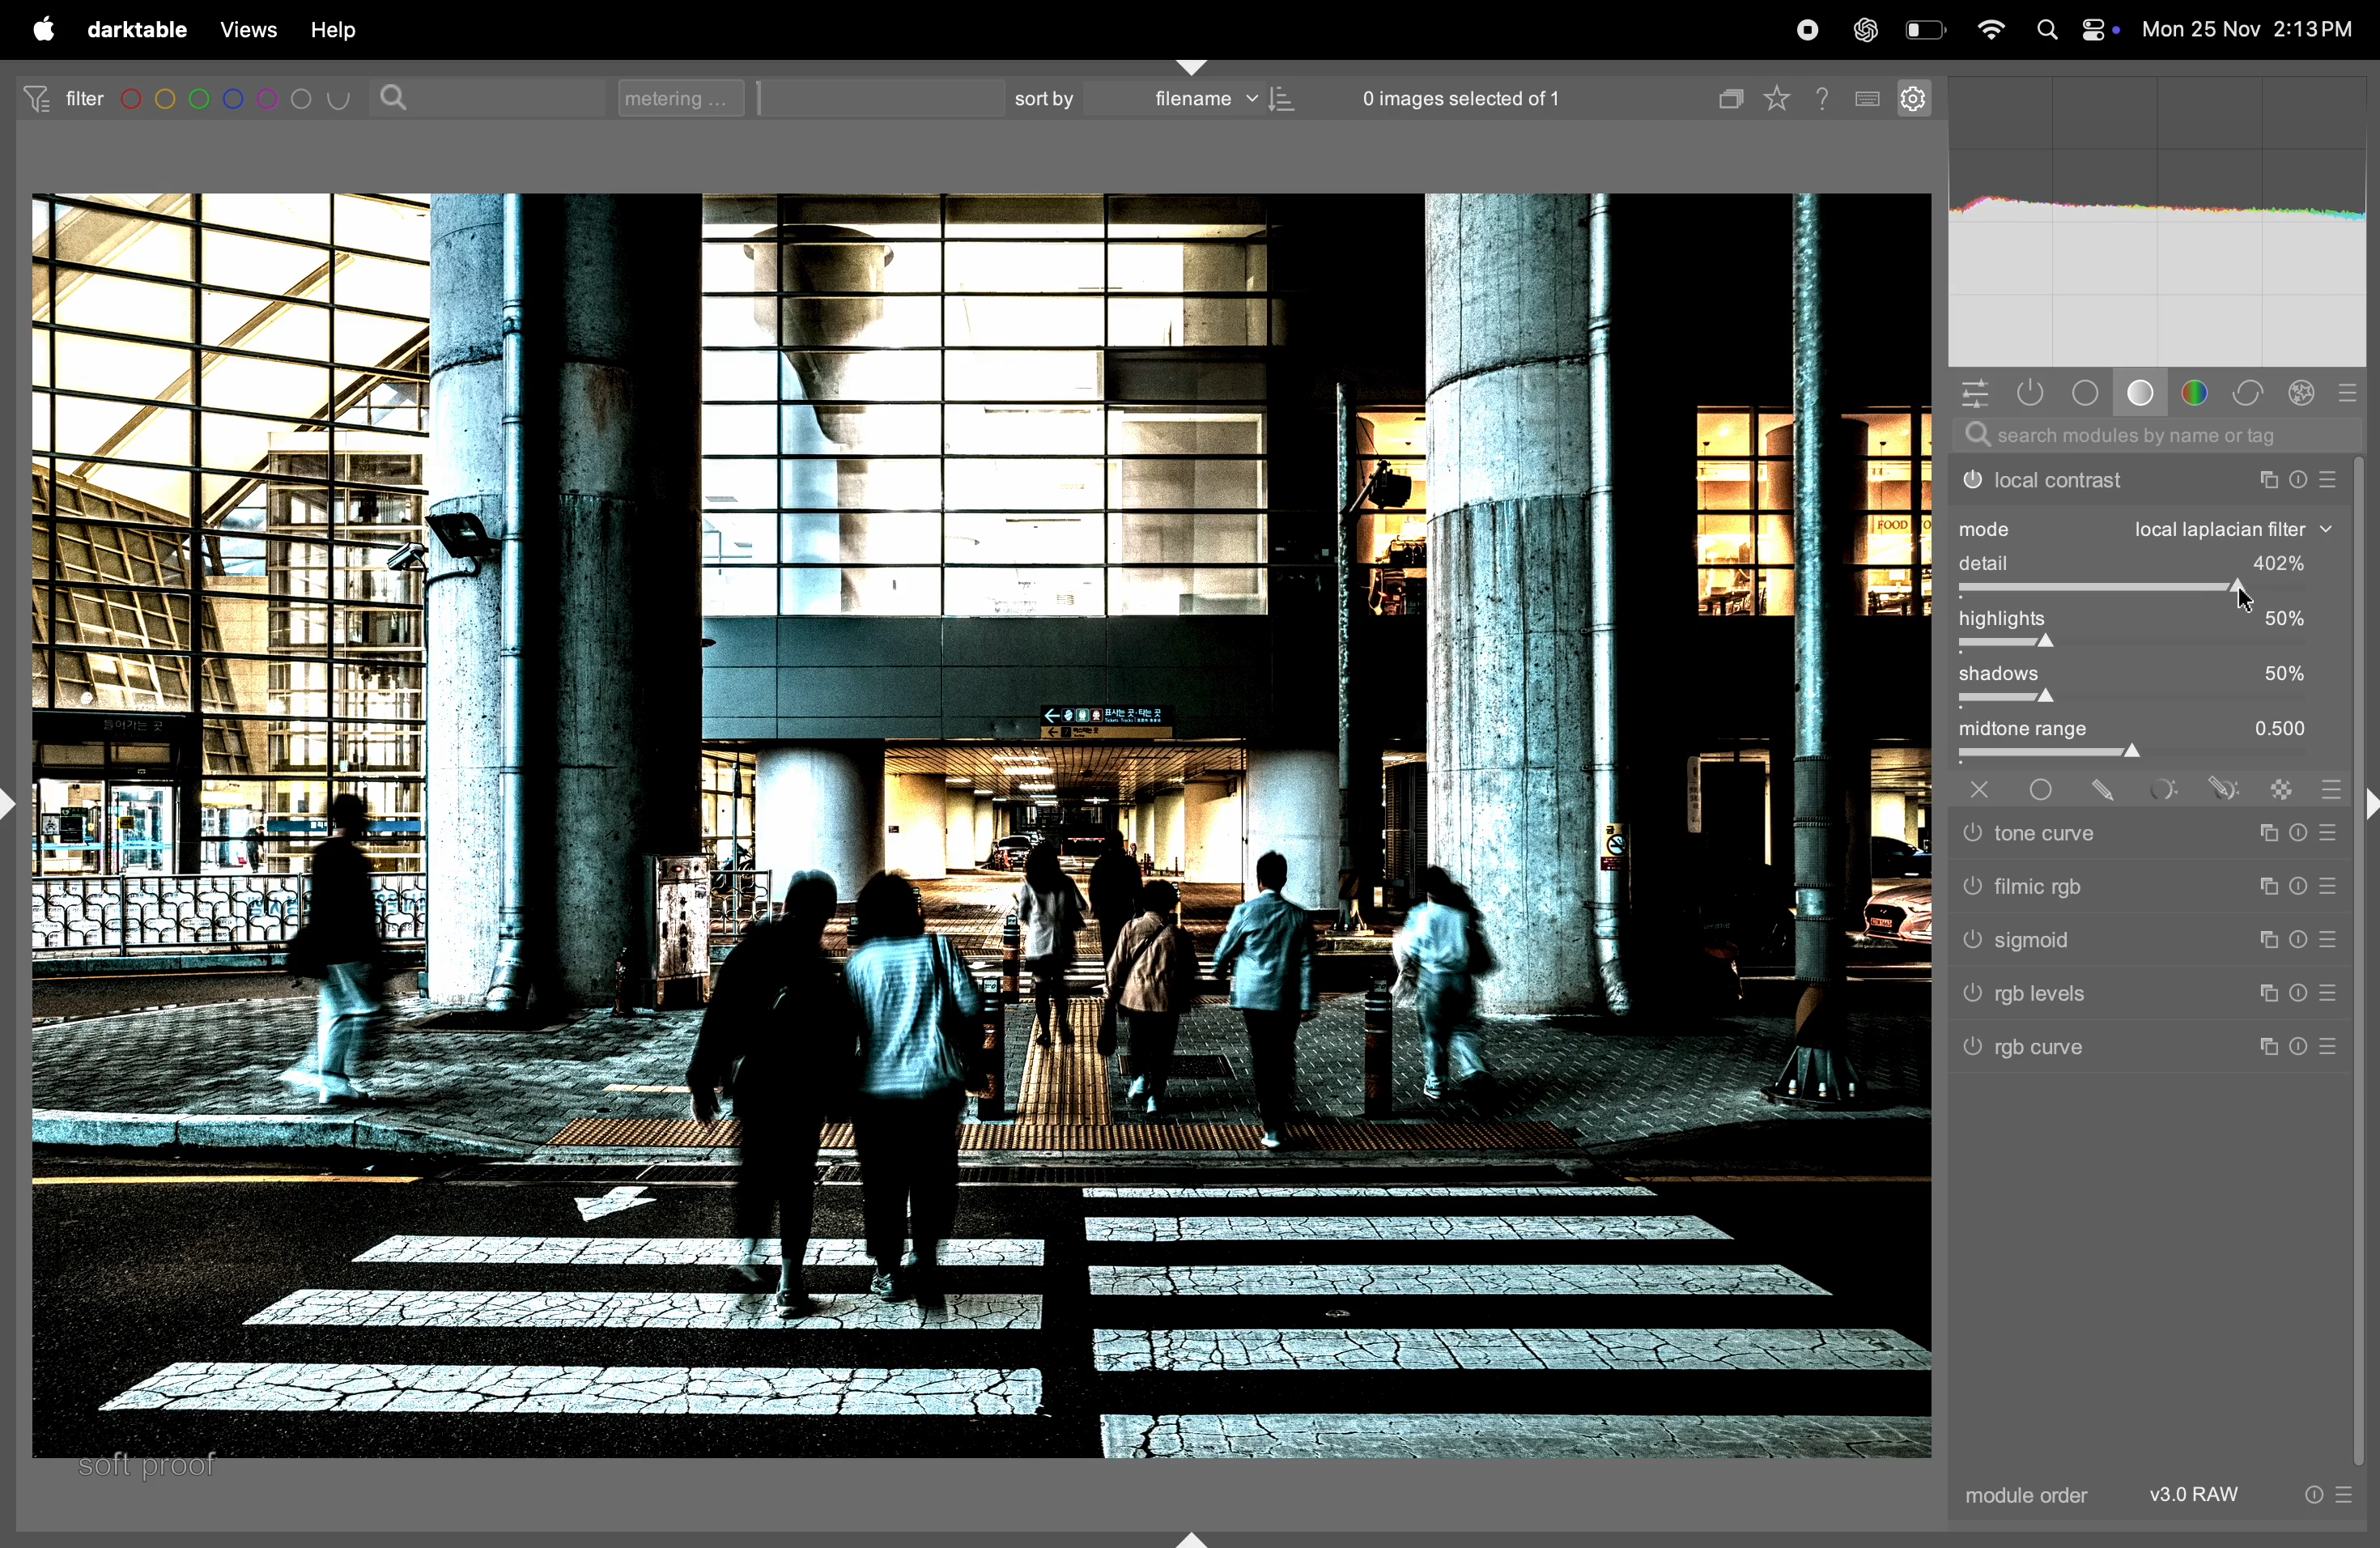  Describe the element at coordinates (2365, 809) in the screenshot. I see `shift+ctrl+r` at that location.